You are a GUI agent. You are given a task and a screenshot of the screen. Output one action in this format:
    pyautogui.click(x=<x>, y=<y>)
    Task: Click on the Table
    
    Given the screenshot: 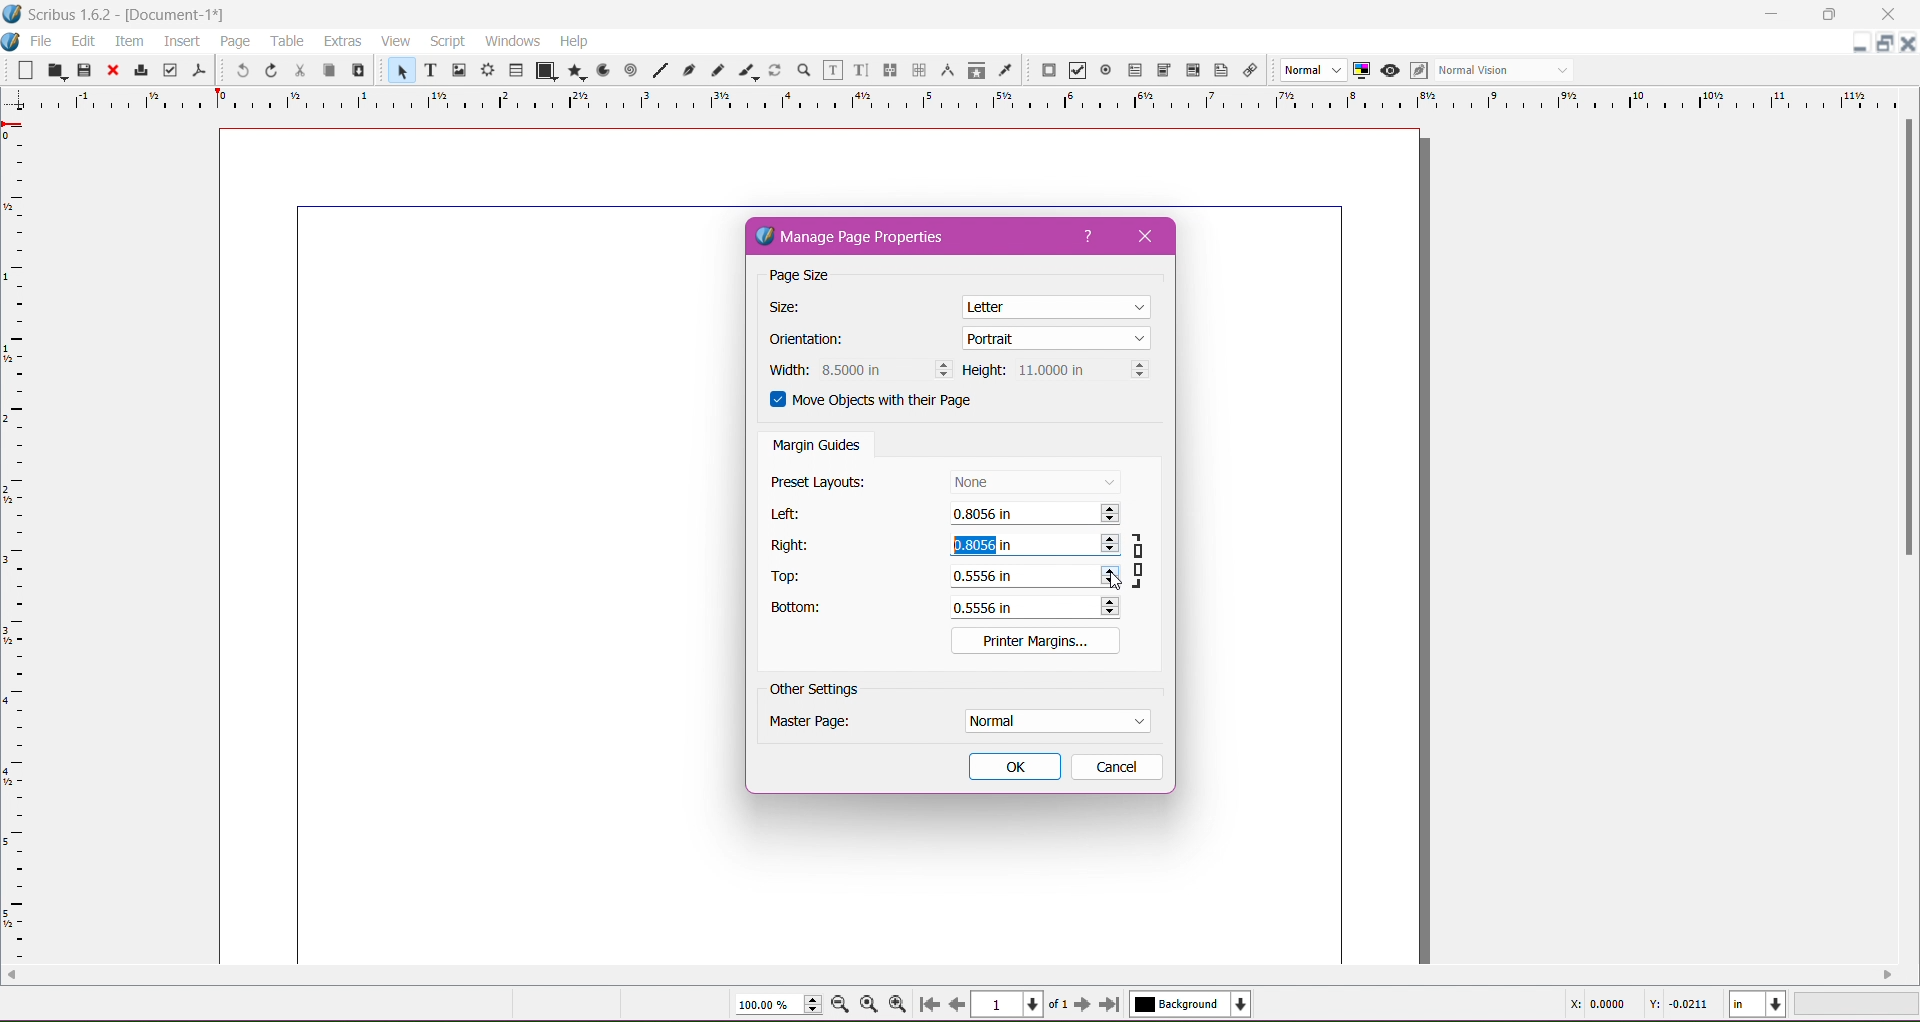 What is the action you would take?
    pyautogui.click(x=517, y=69)
    